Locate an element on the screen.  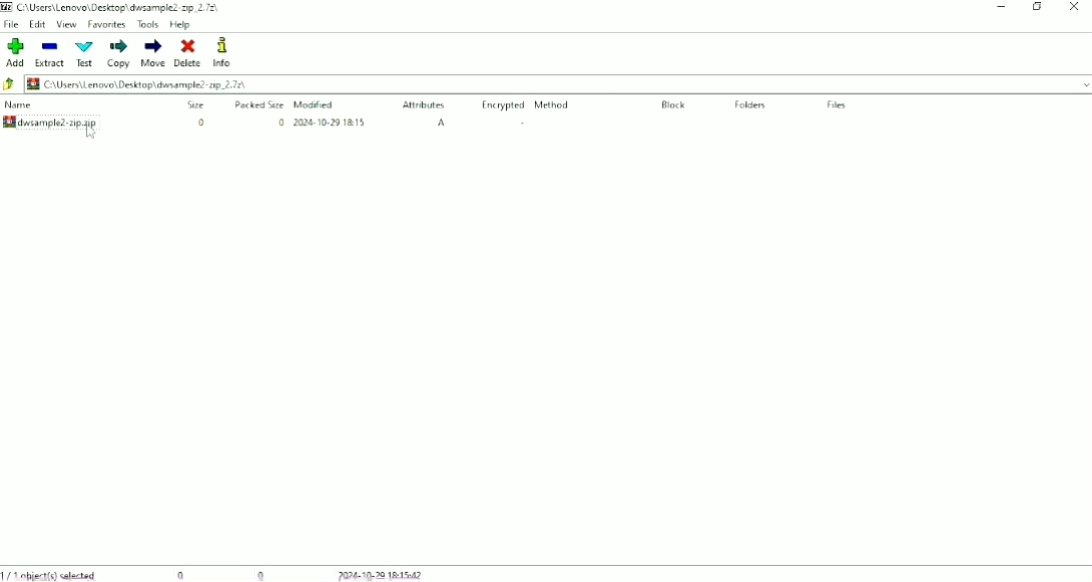
View is located at coordinates (66, 24).